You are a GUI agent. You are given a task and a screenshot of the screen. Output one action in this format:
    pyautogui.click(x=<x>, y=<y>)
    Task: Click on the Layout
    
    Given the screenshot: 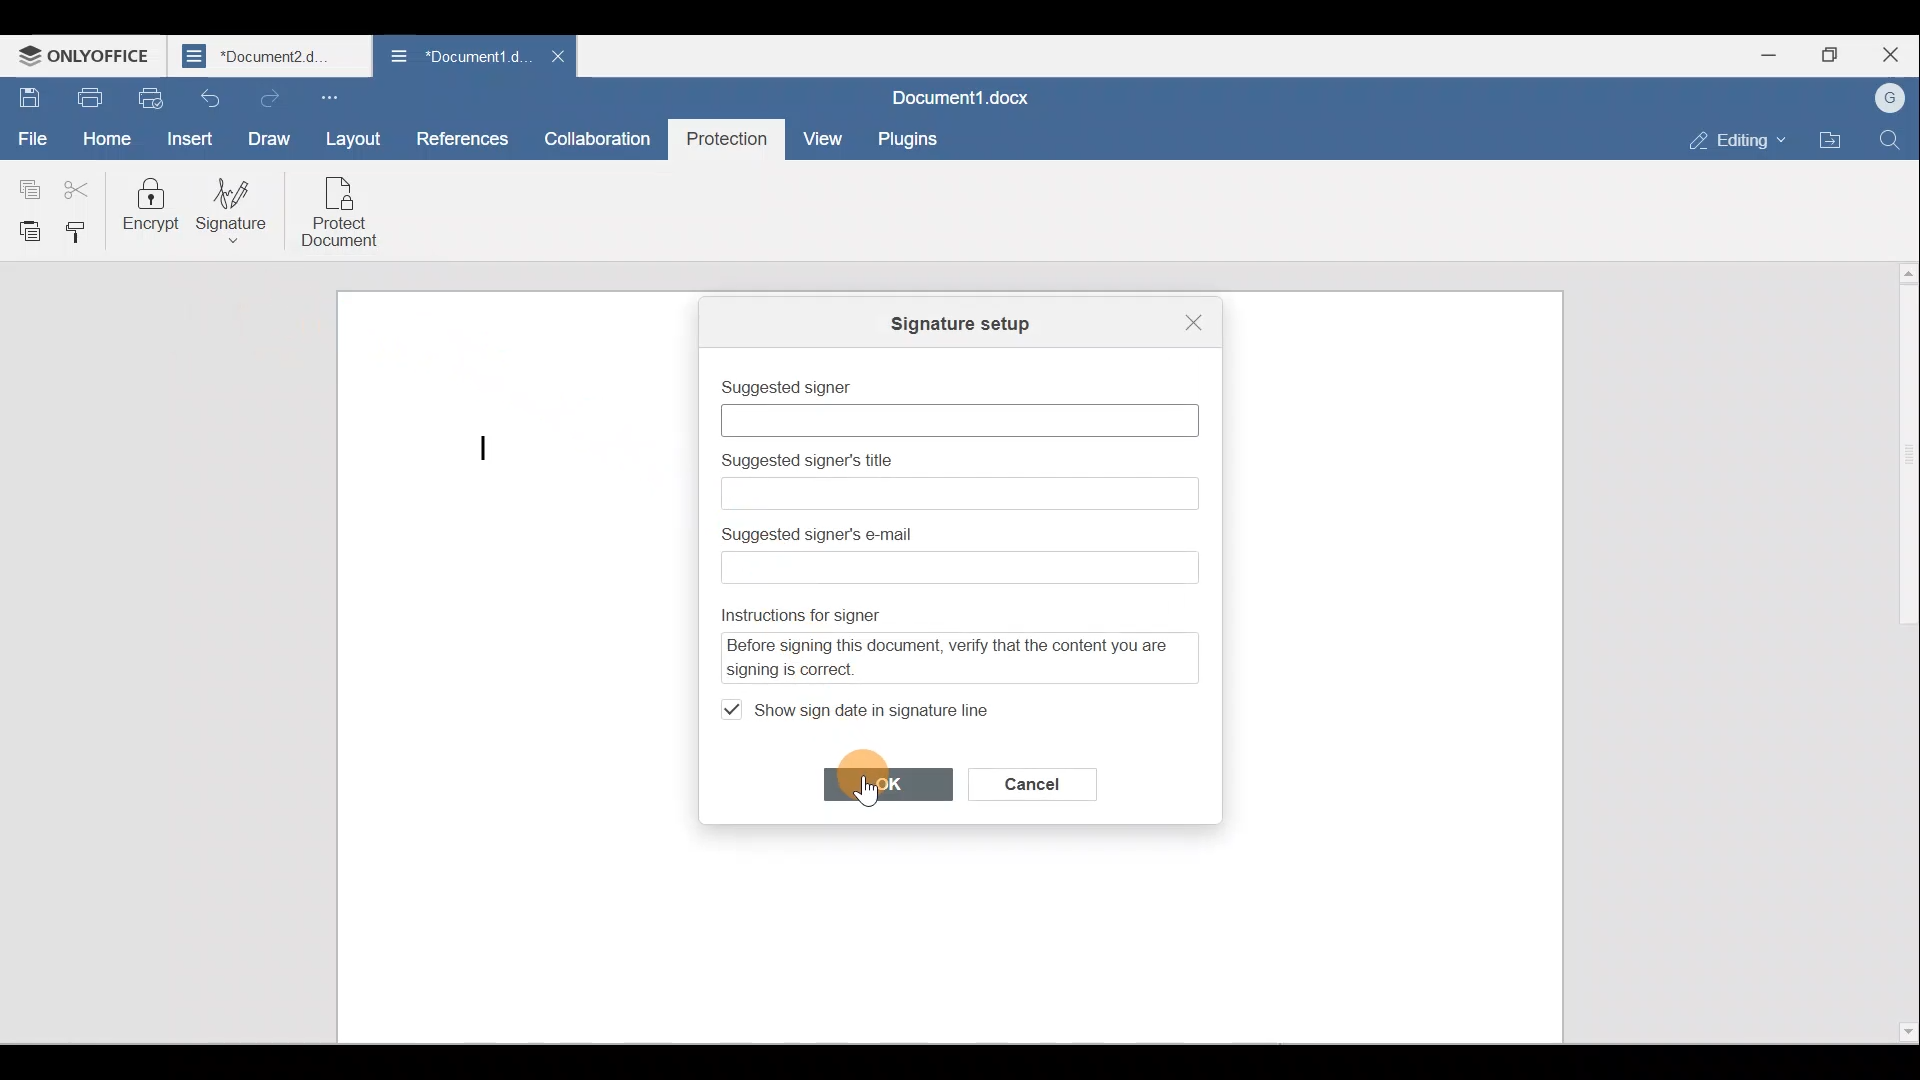 What is the action you would take?
    pyautogui.click(x=350, y=135)
    